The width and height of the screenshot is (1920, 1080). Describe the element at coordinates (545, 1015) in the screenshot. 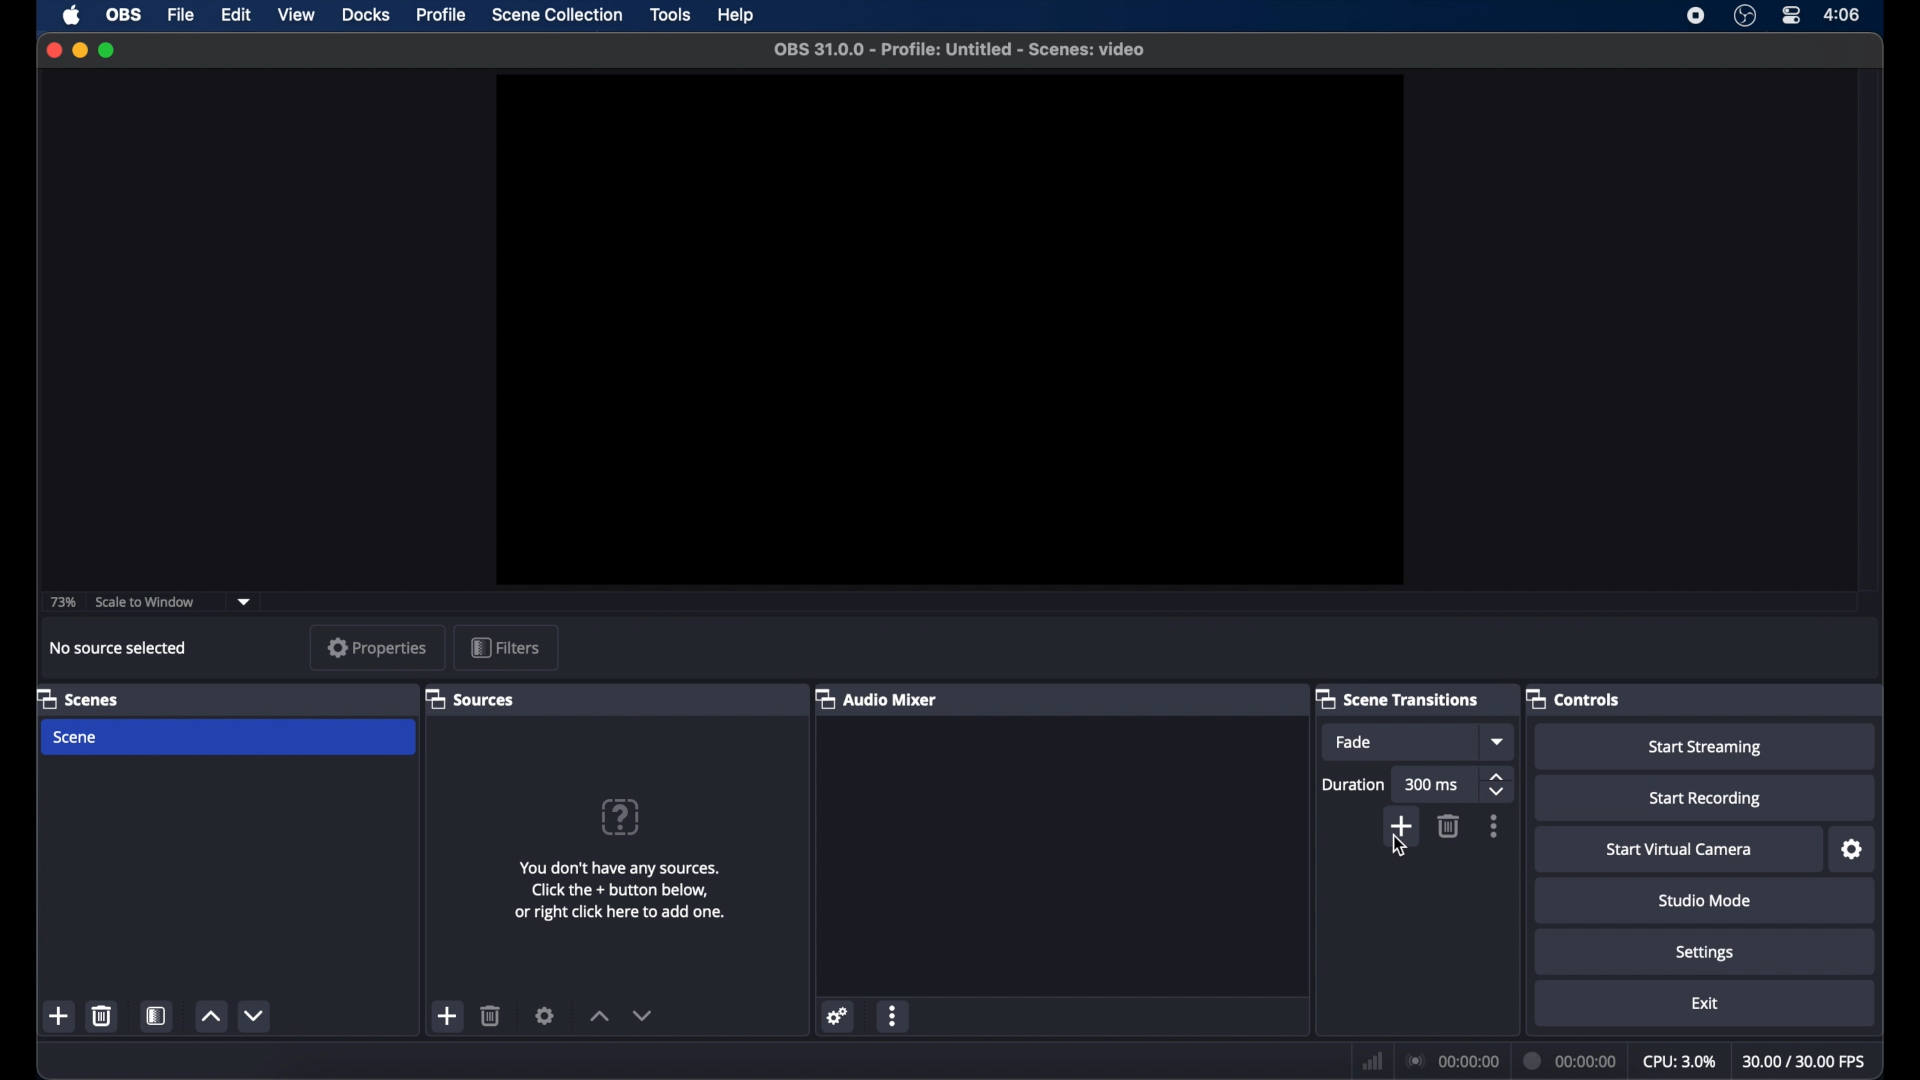

I see `settings` at that location.